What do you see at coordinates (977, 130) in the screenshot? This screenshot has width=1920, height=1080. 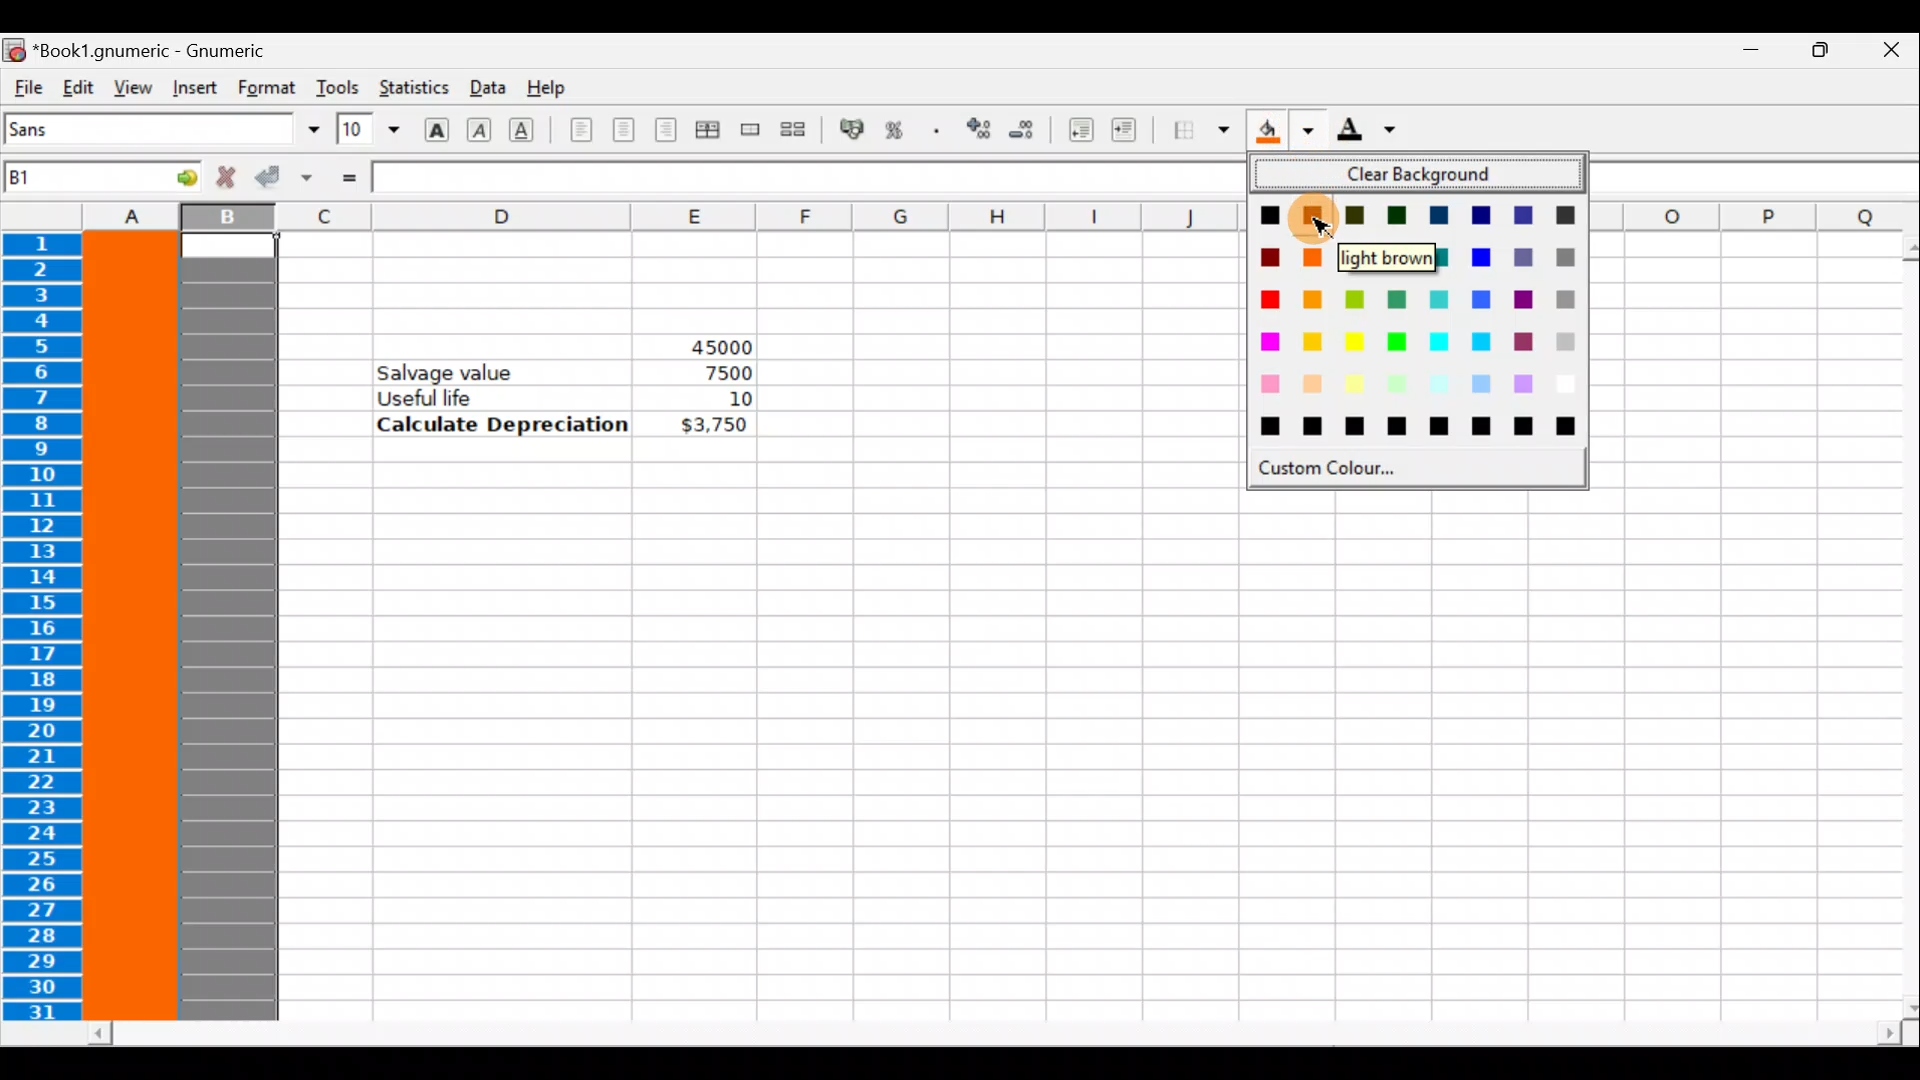 I see `Increase the number of decimals` at bounding box center [977, 130].